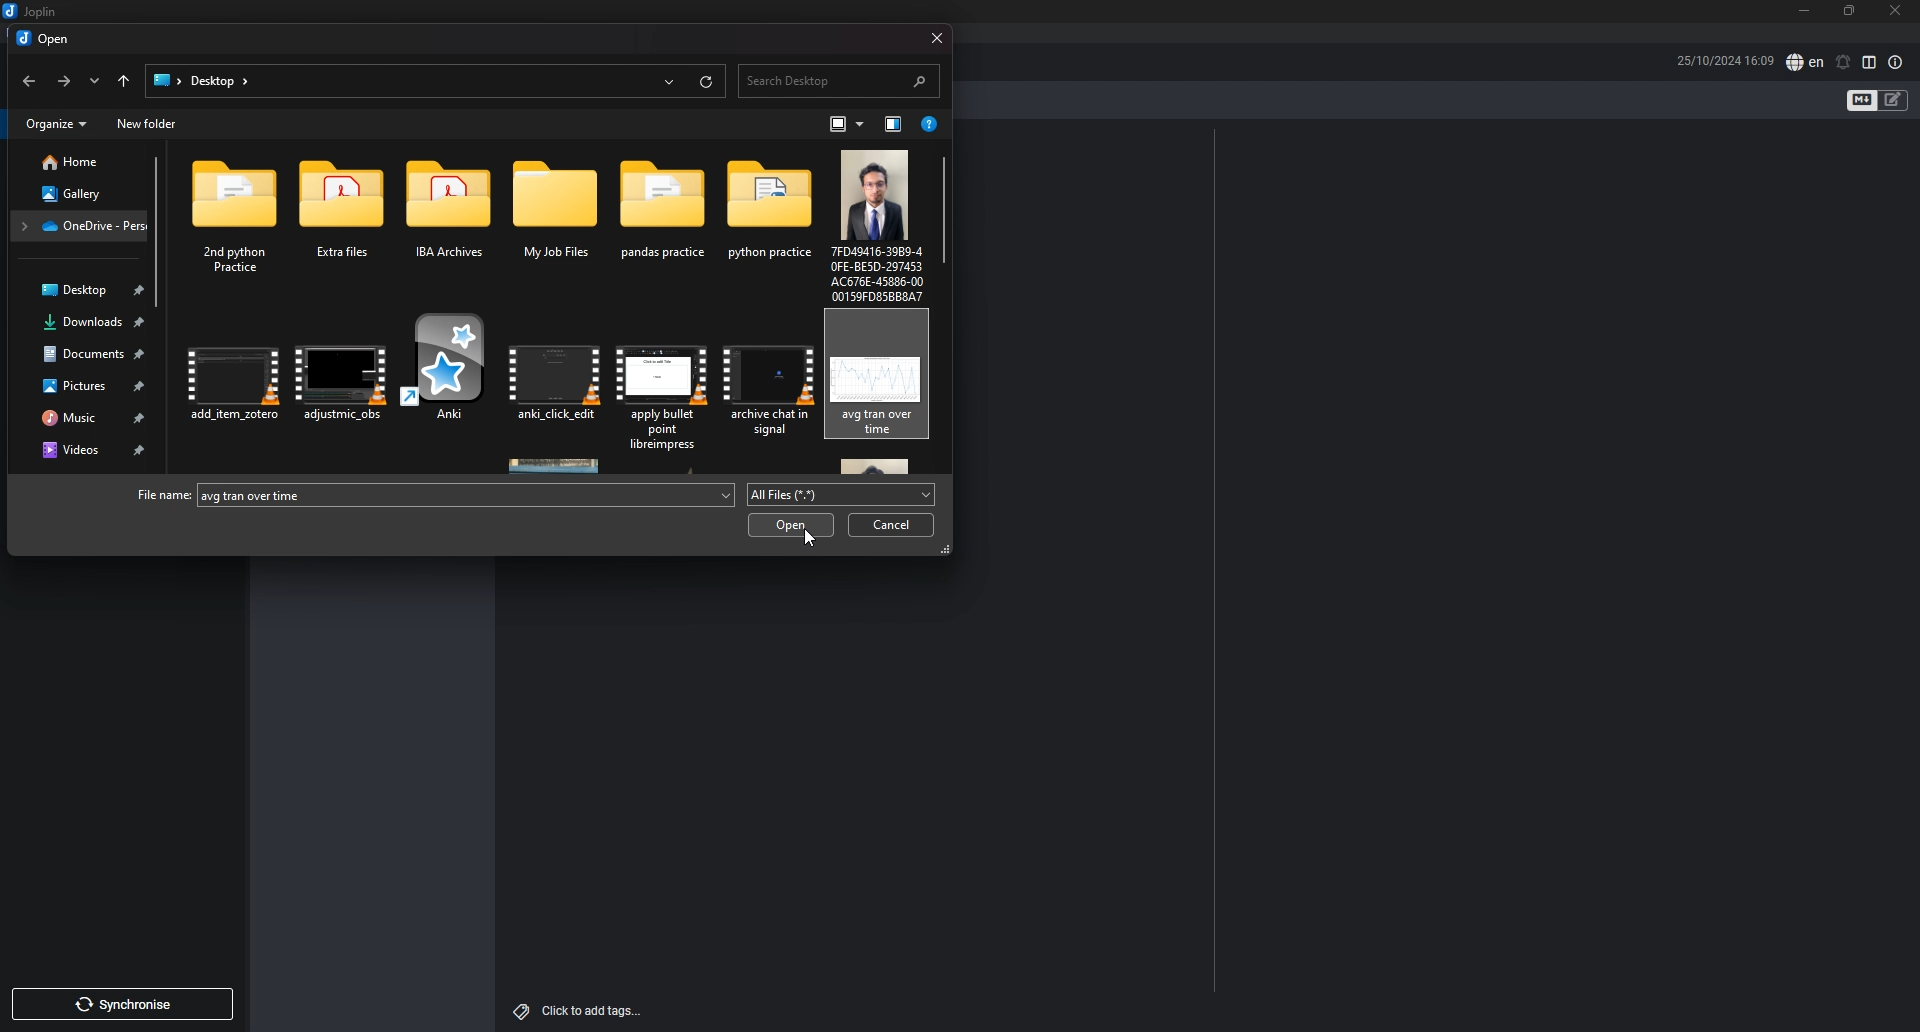 Image resolution: width=1920 pixels, height=1032 pixels. Describe the element at coordinates (662, 221) in the screenshot. I see `pandas practice` at that location.